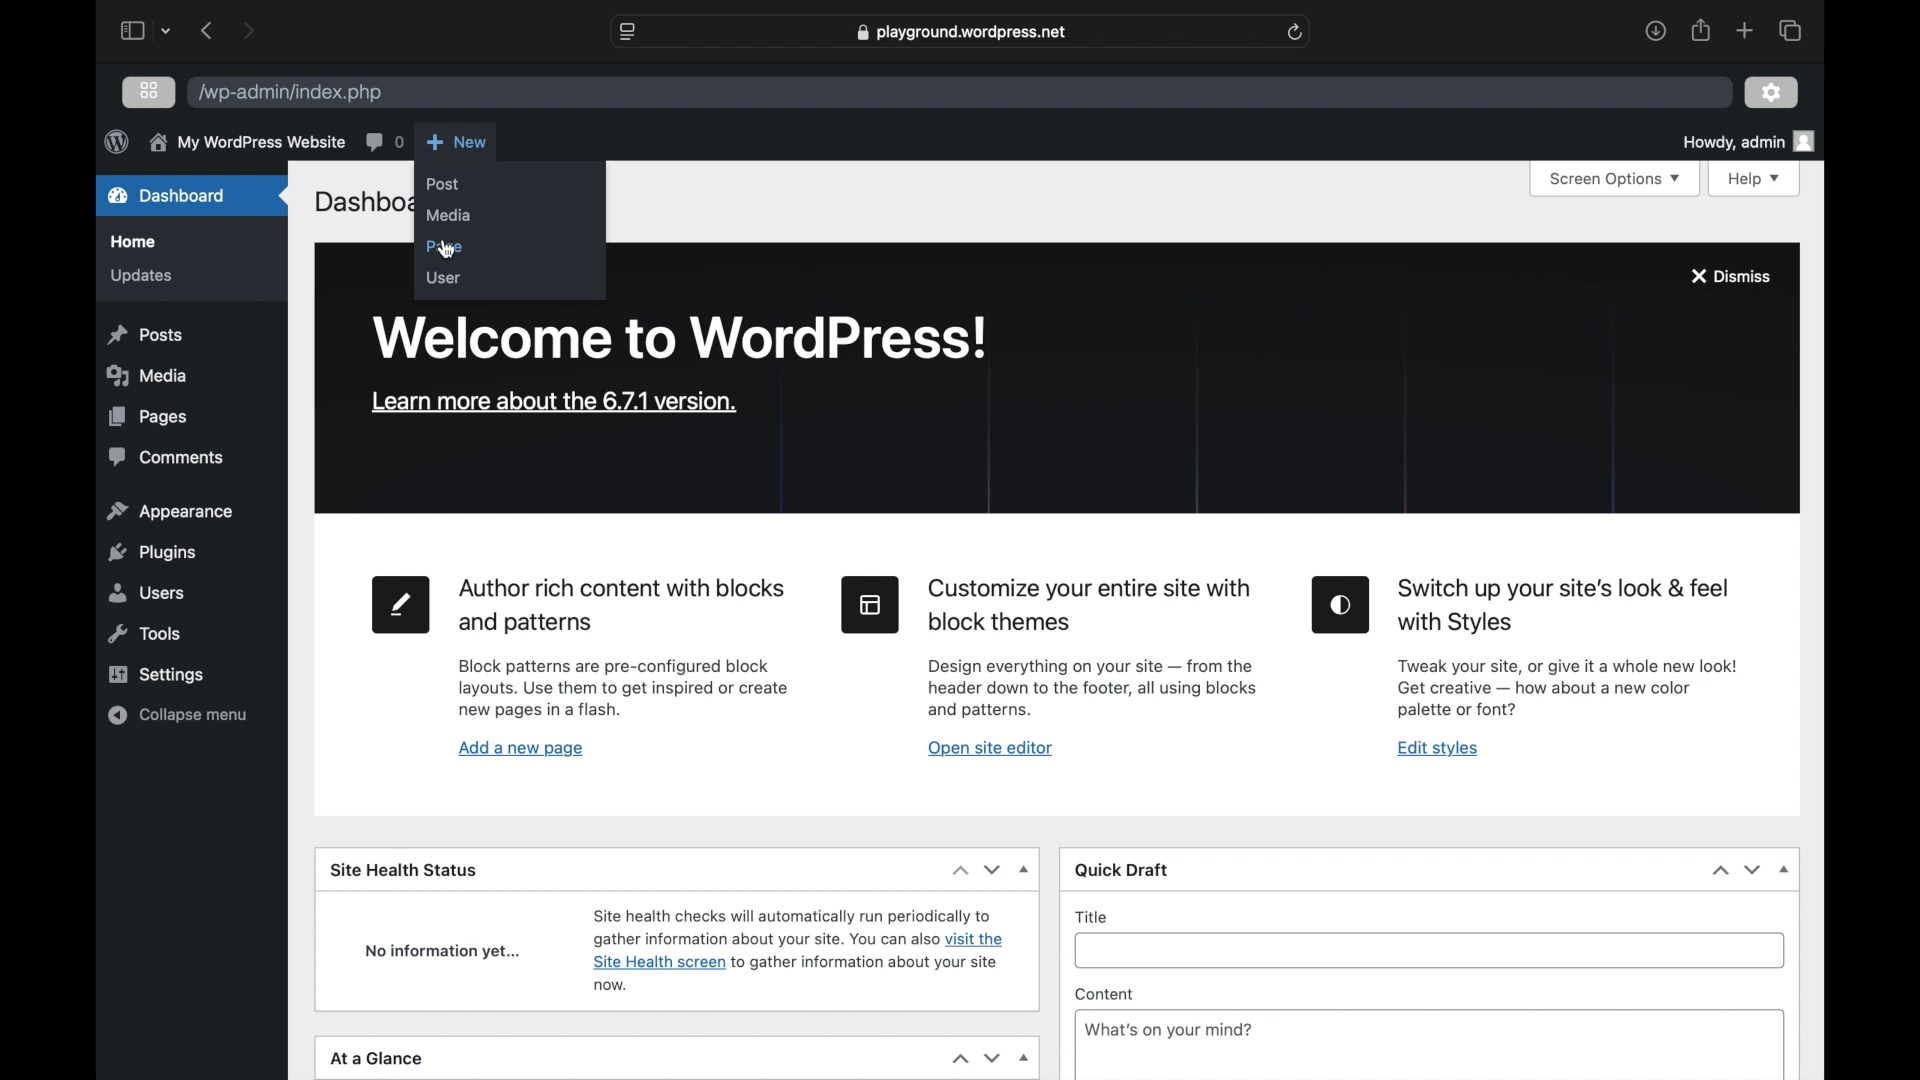 Image resolution: width=1920 pixels, height=1080 pixels. Describe the element at coordinates (134, 242) in the screenshot. I see `home` at that location.